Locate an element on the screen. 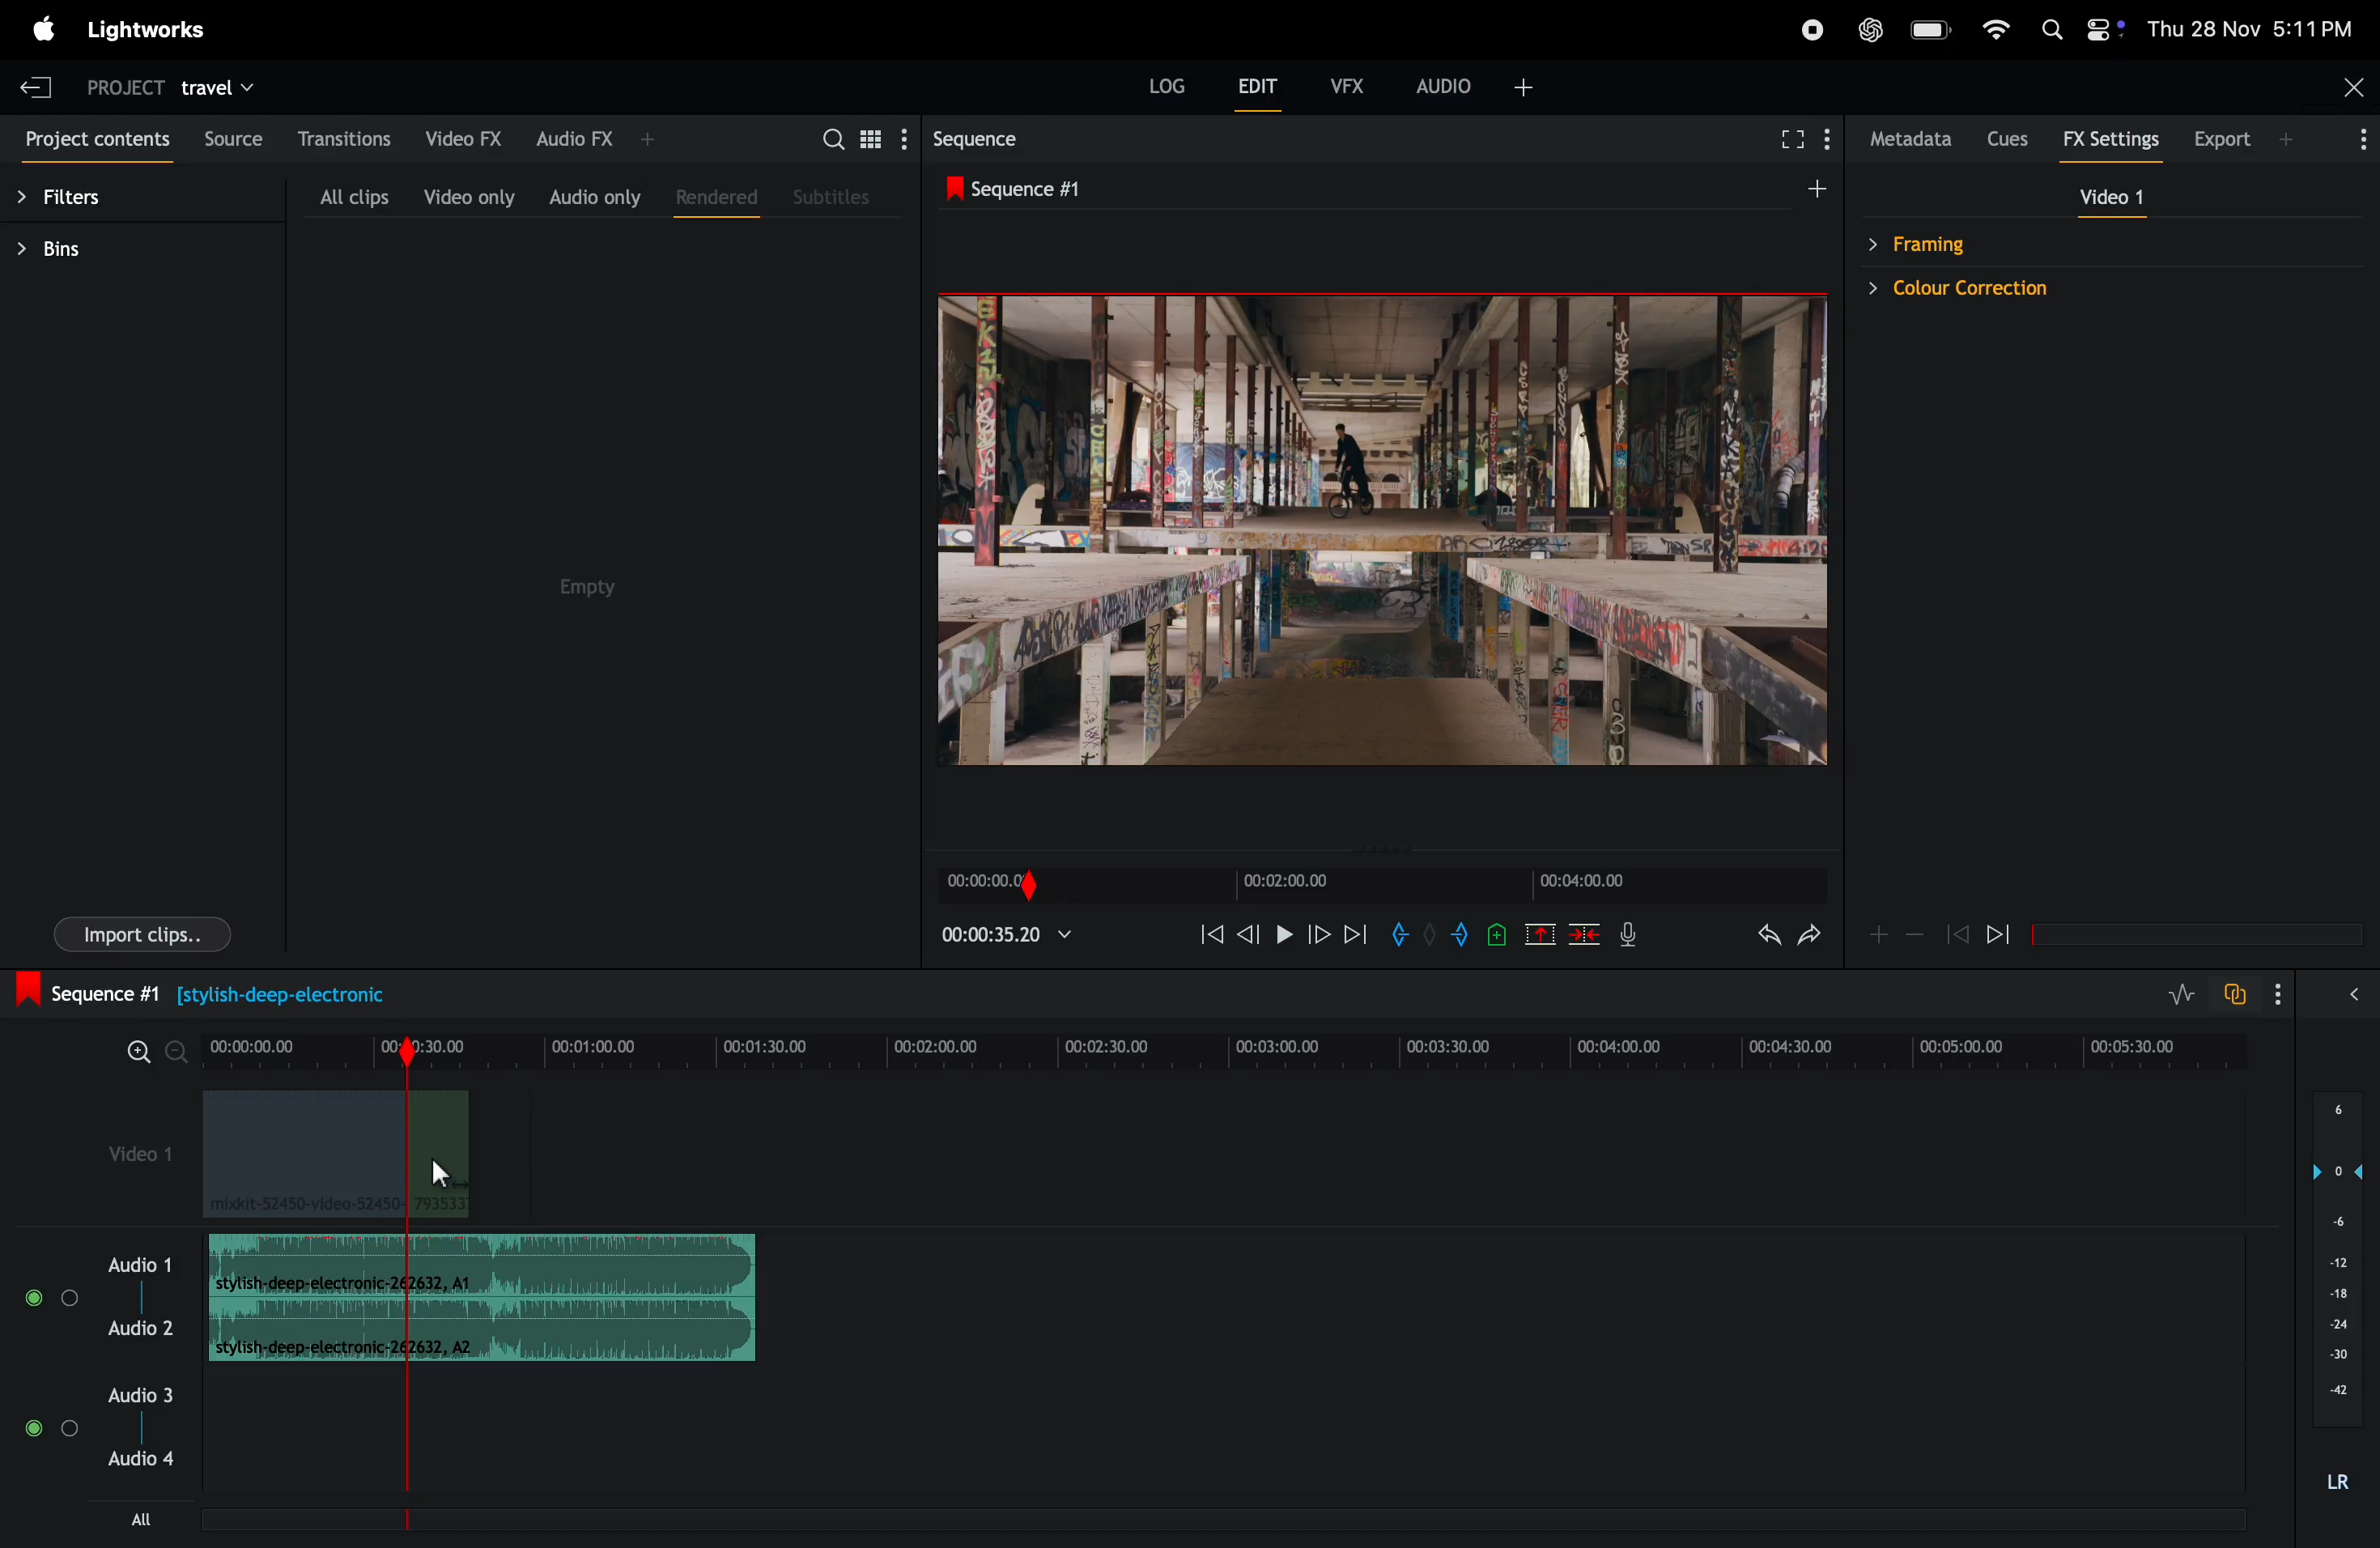  audio fx is located at coordinates (609, 133).